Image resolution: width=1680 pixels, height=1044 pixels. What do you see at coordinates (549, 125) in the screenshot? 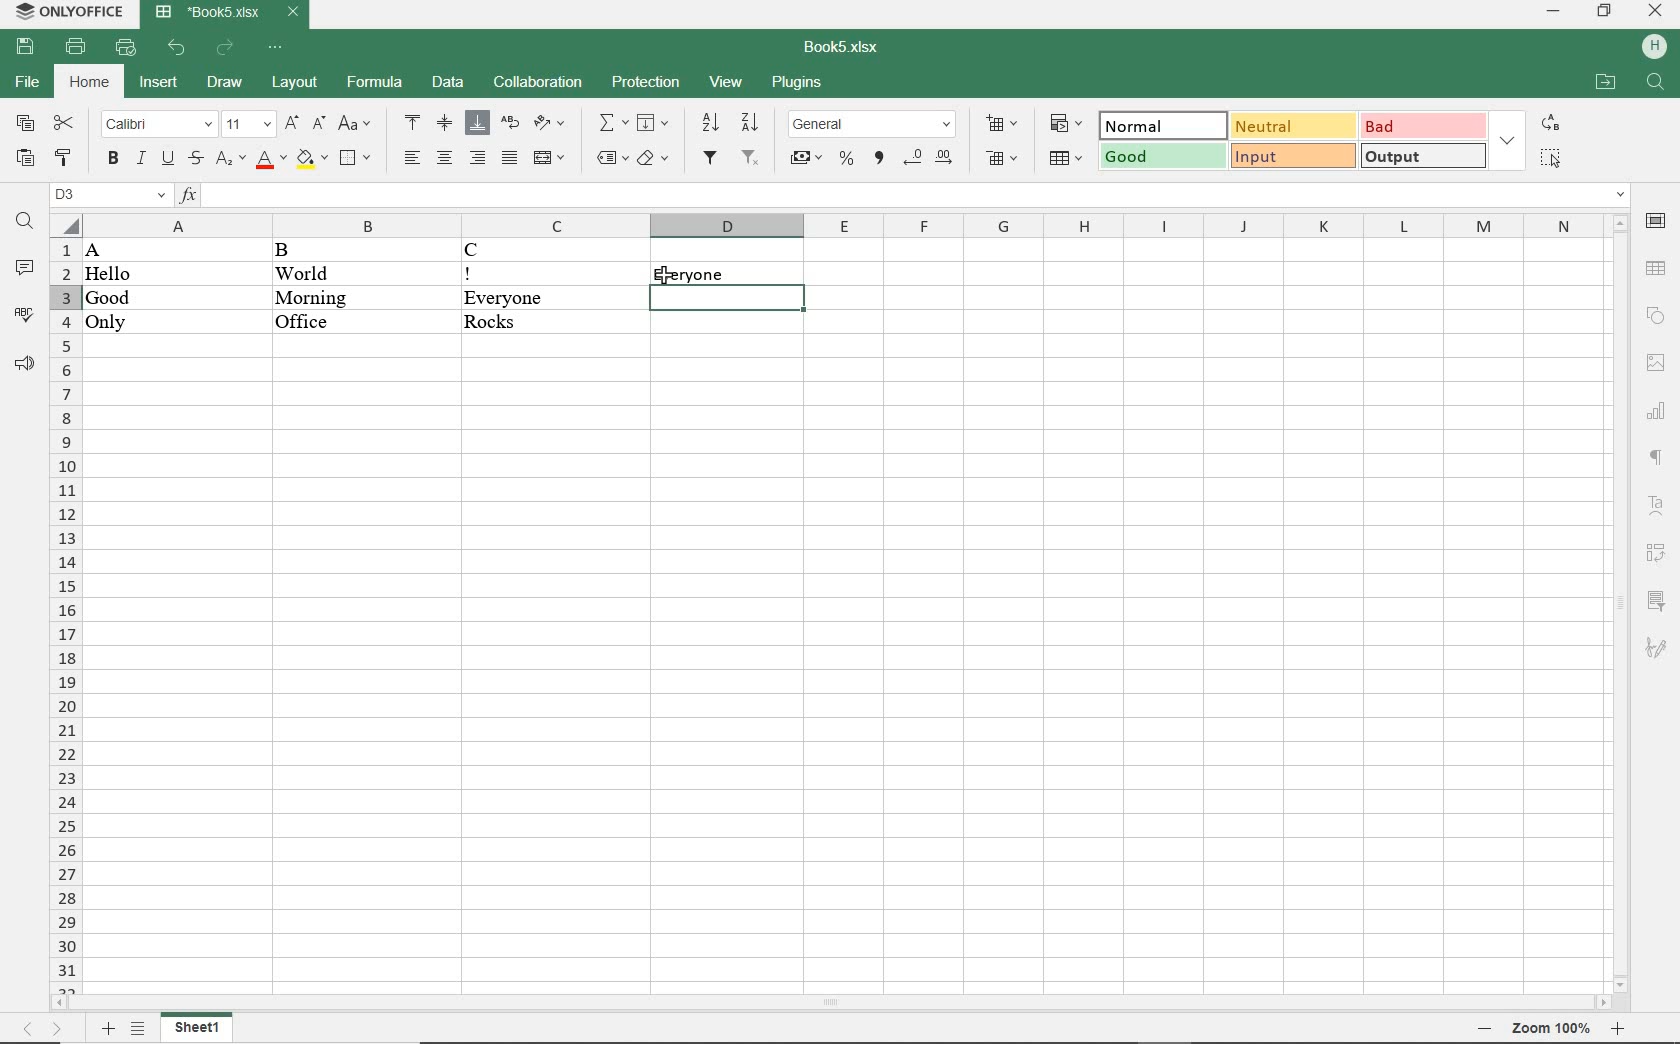
I see `orientation` at bounding box center [549, 125].